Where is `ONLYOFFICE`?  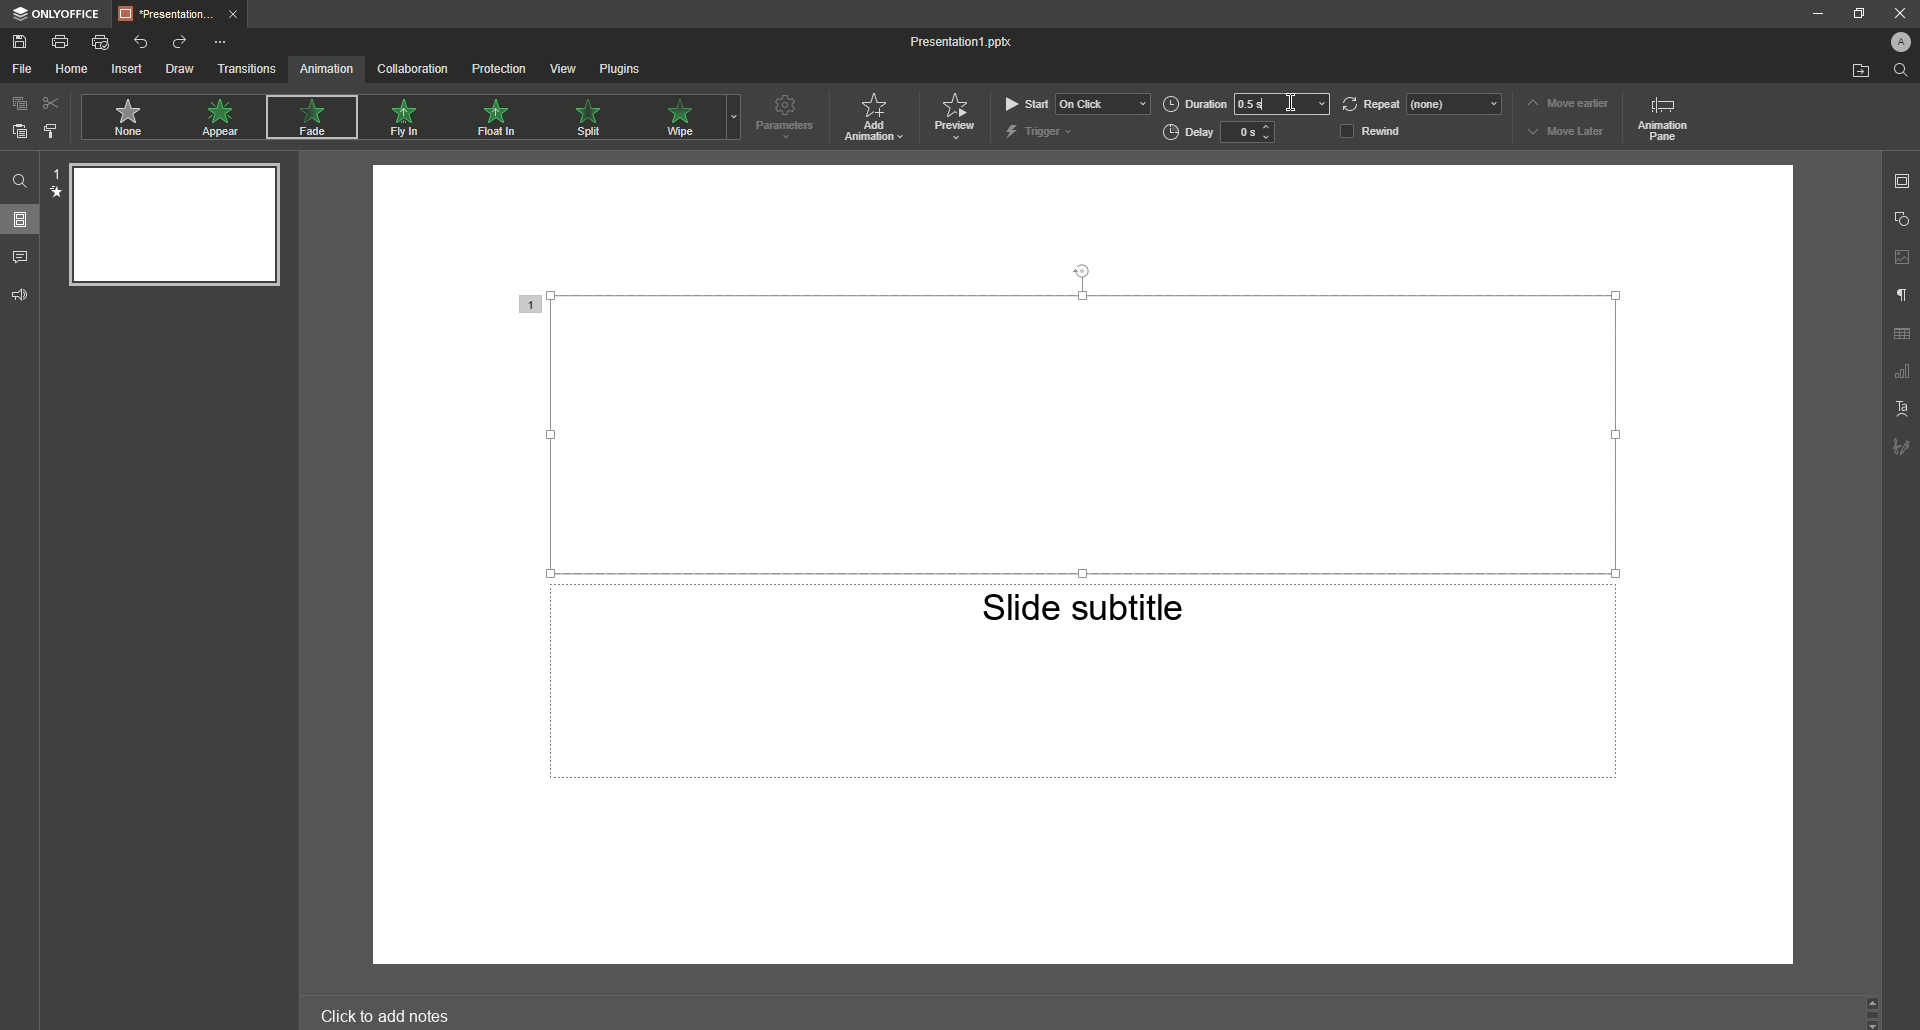 ONLYOFFICE is located at coordinates (60, 14).